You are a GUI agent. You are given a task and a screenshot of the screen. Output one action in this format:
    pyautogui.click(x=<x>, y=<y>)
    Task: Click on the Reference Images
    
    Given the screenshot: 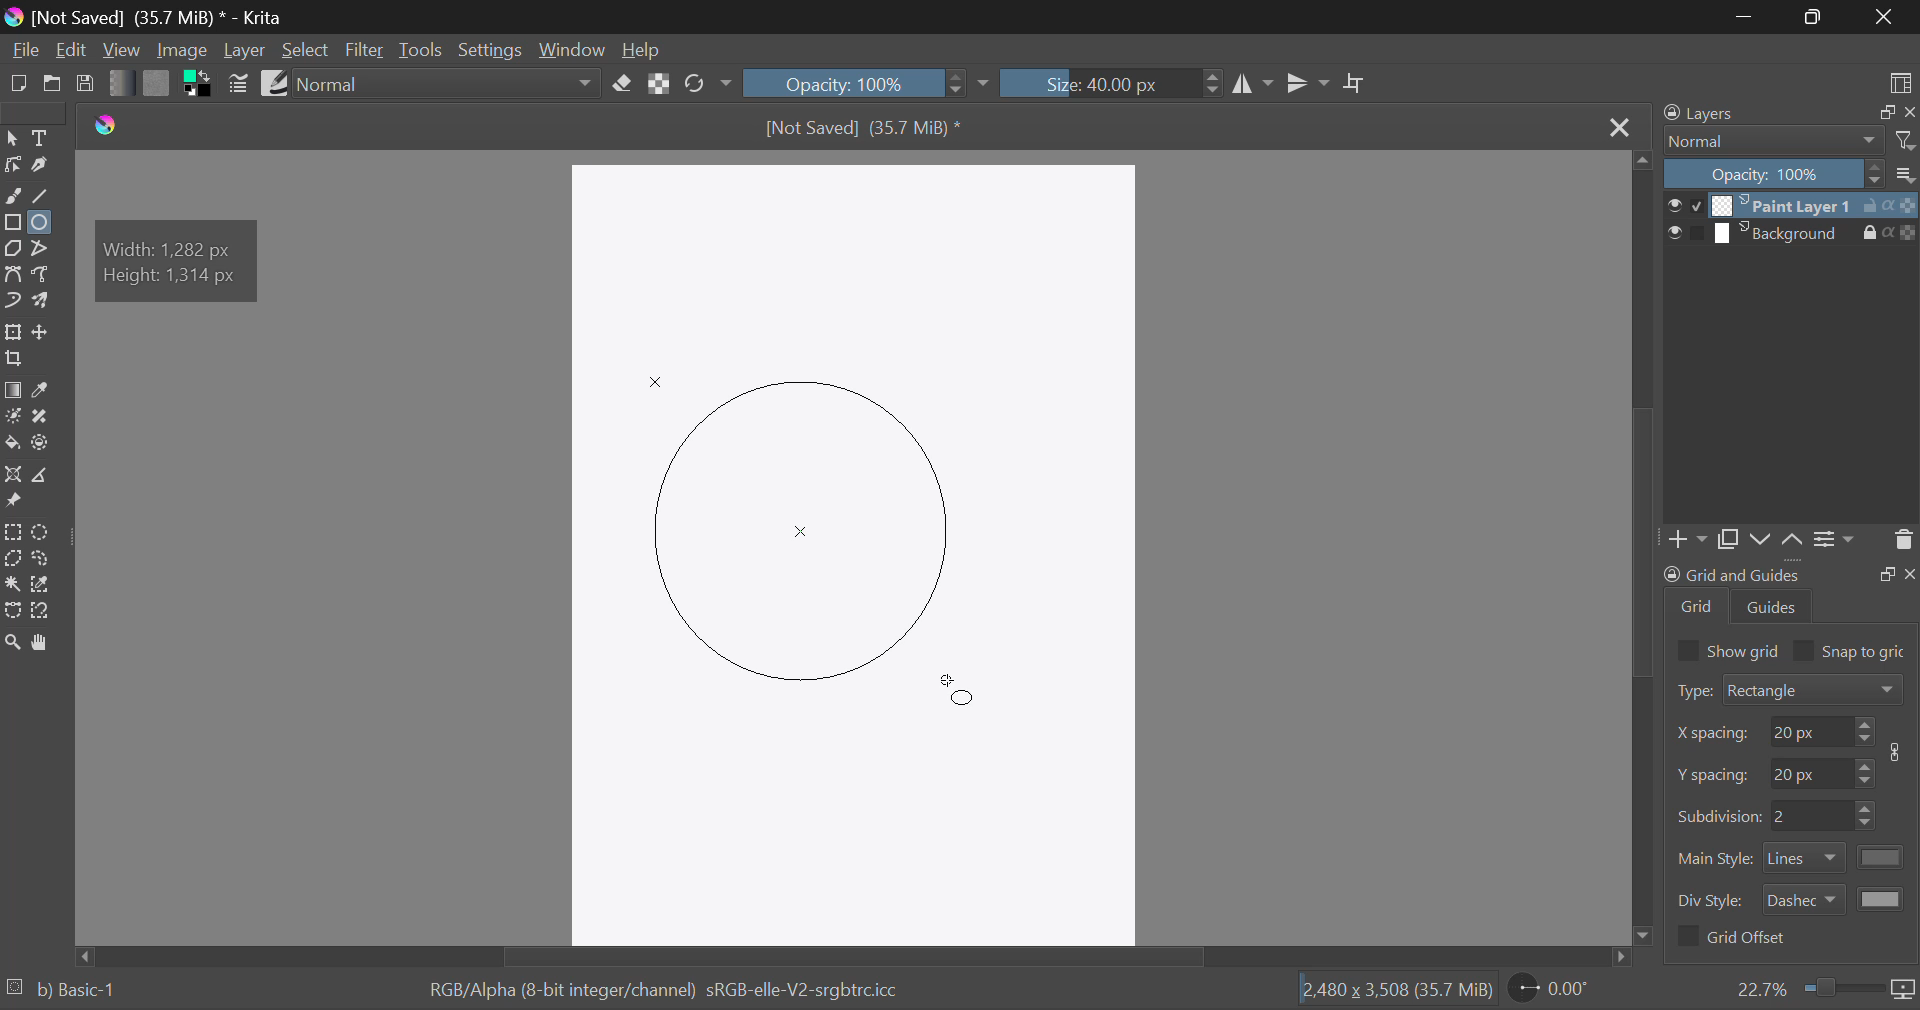 What is the action you would take?
    pyautogui.click(x=12, y=500)
    